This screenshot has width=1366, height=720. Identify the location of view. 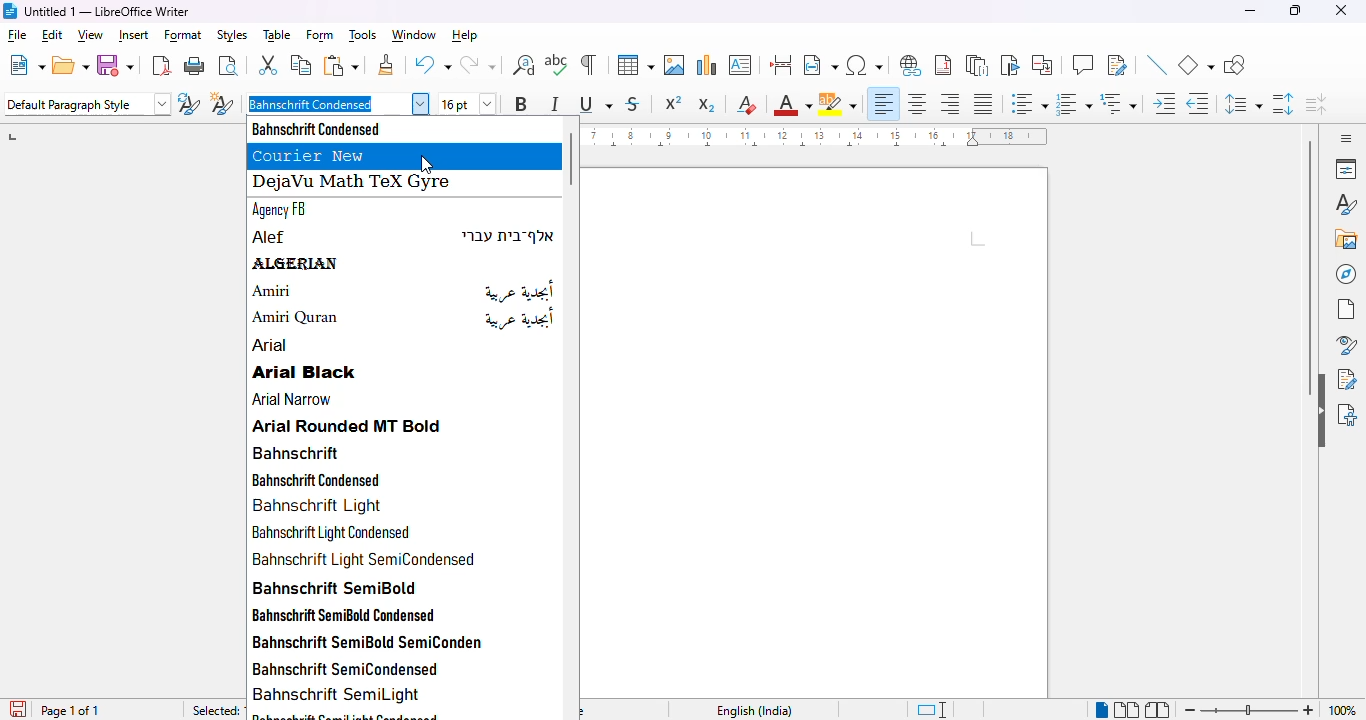
(91, 36).